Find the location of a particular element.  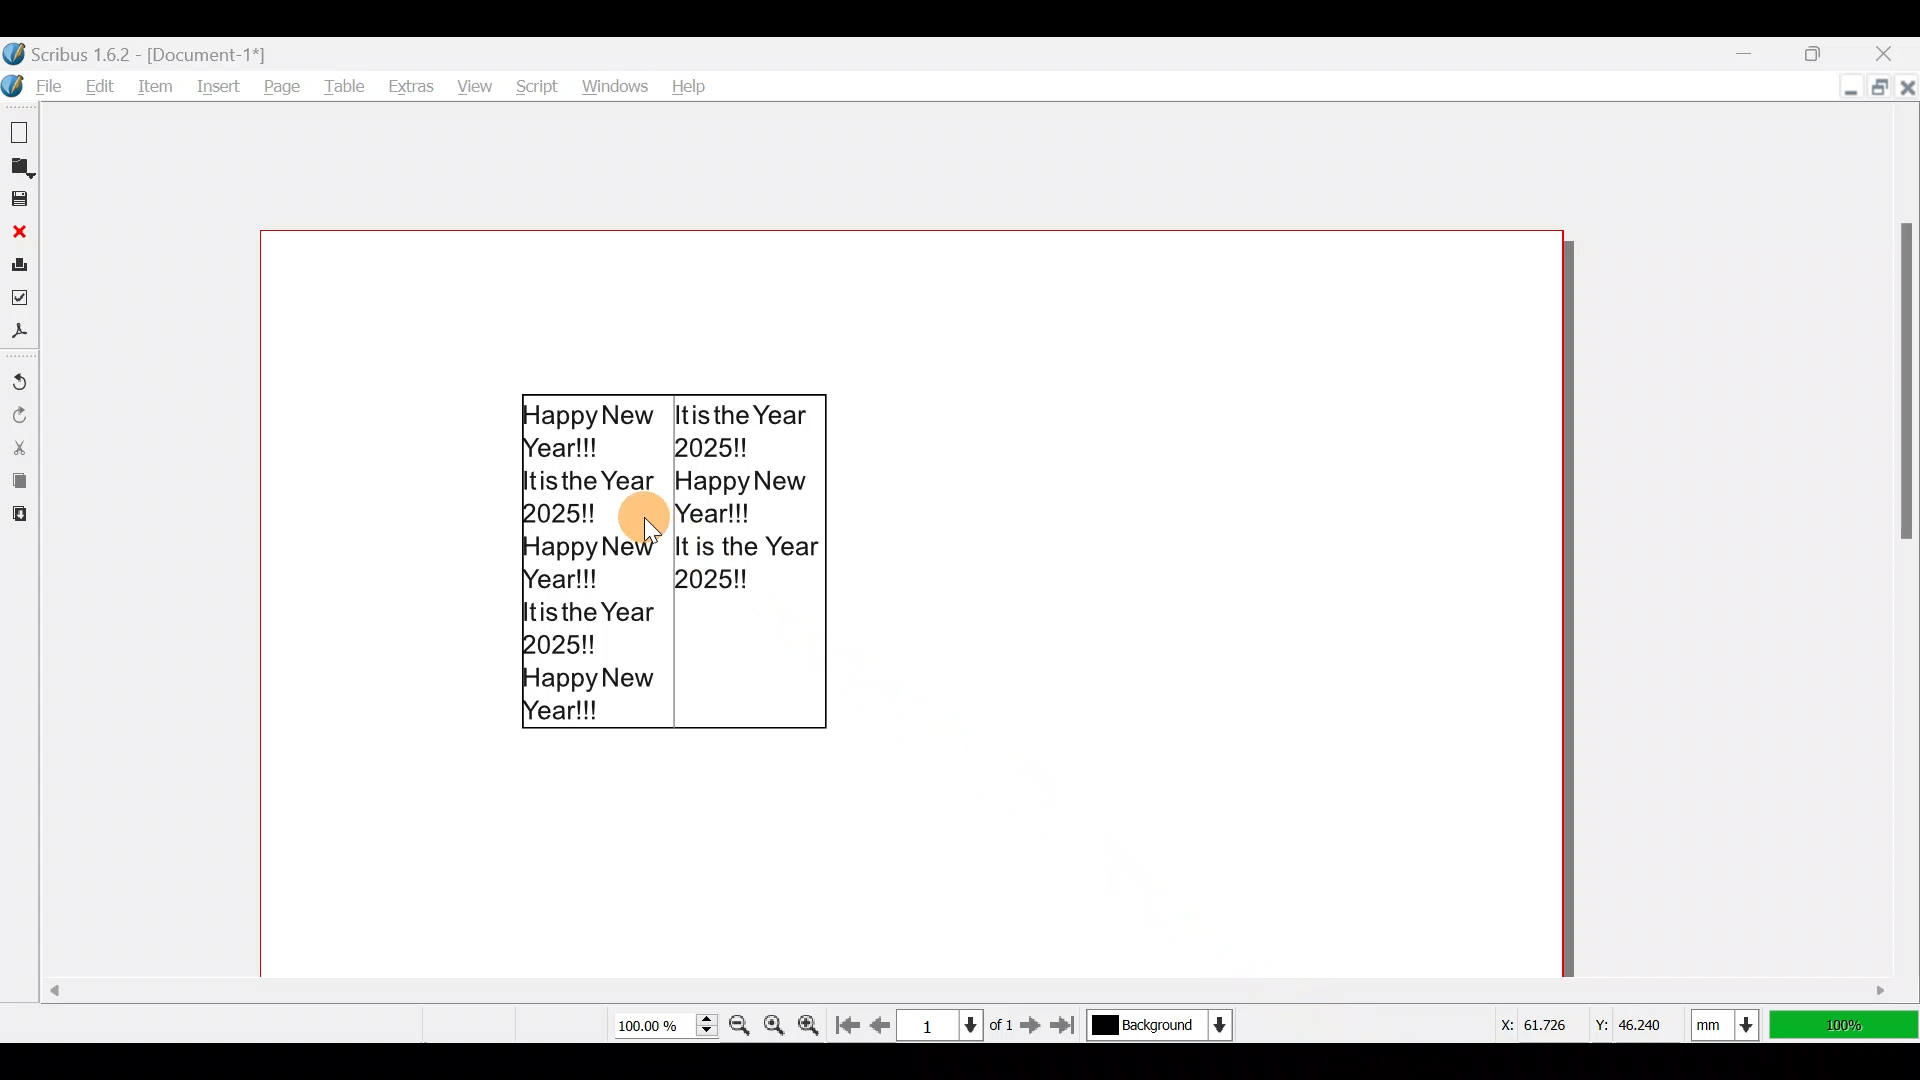

Paste is located at coordinates (18, 517).